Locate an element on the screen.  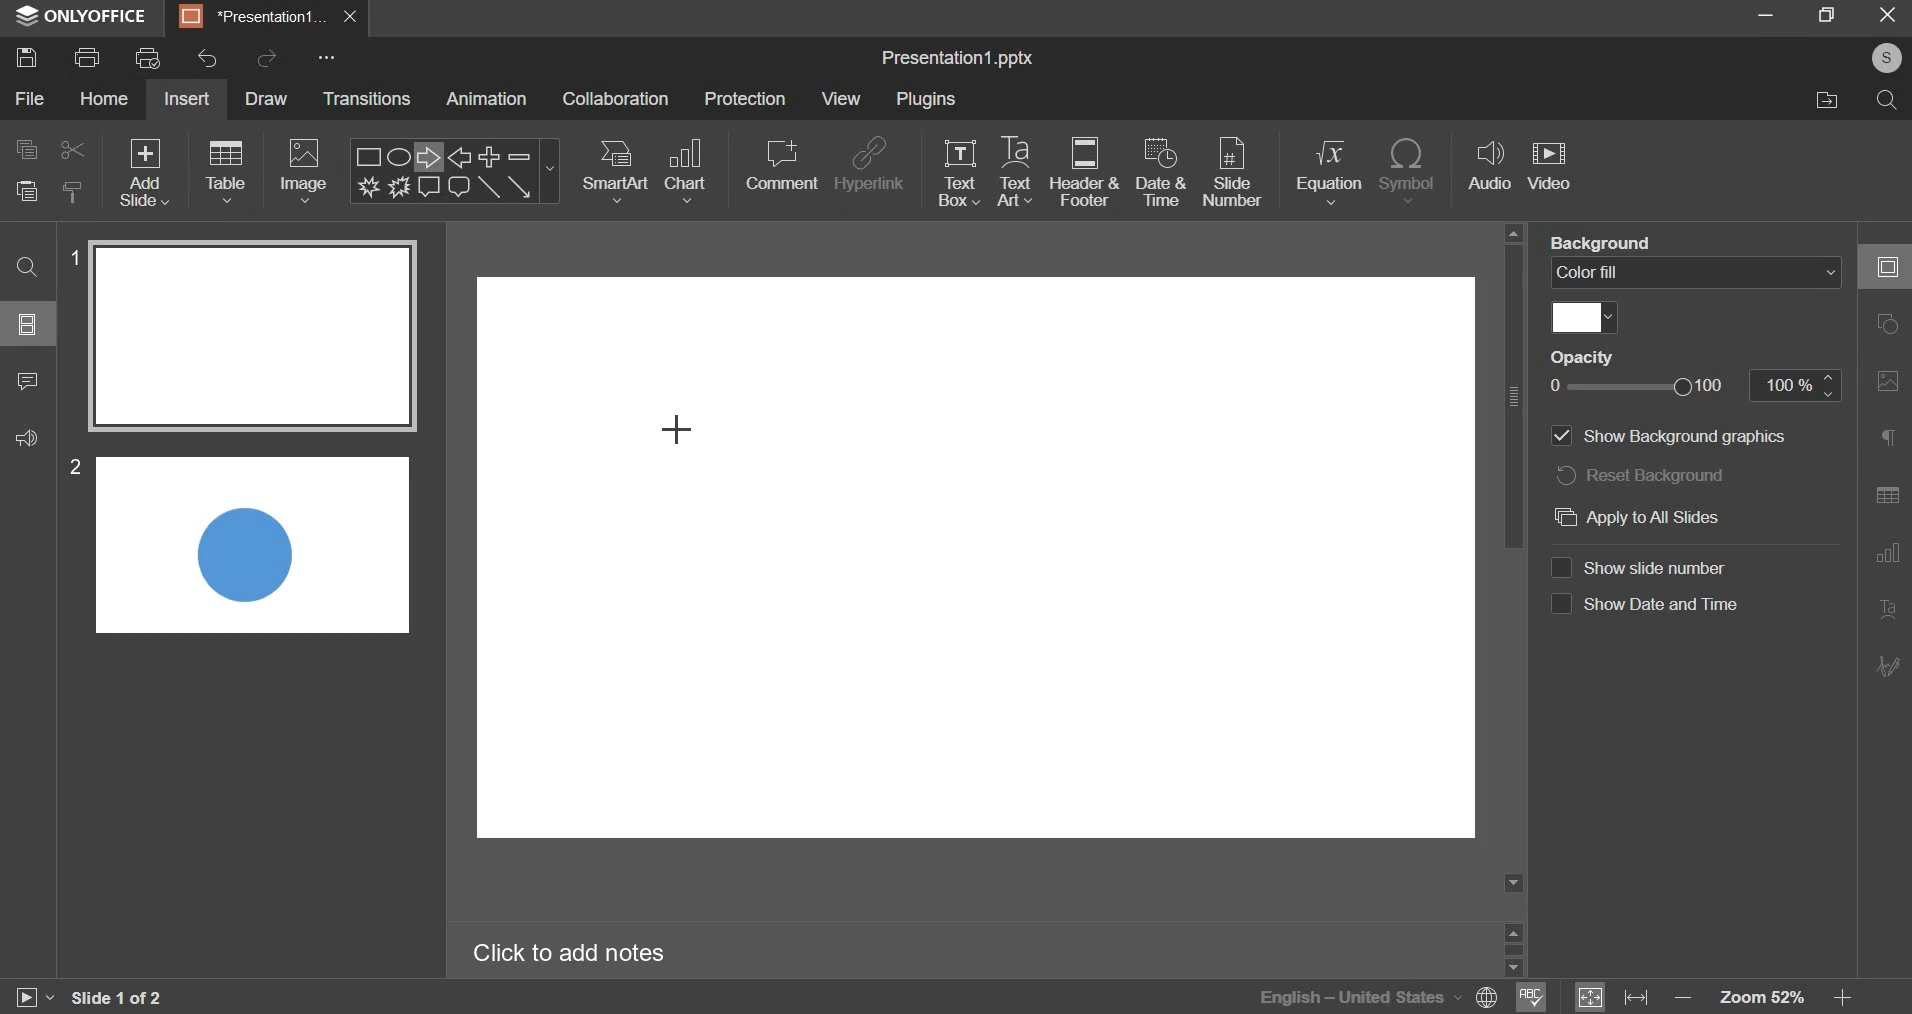
undo is located at coordinates (213, 56).